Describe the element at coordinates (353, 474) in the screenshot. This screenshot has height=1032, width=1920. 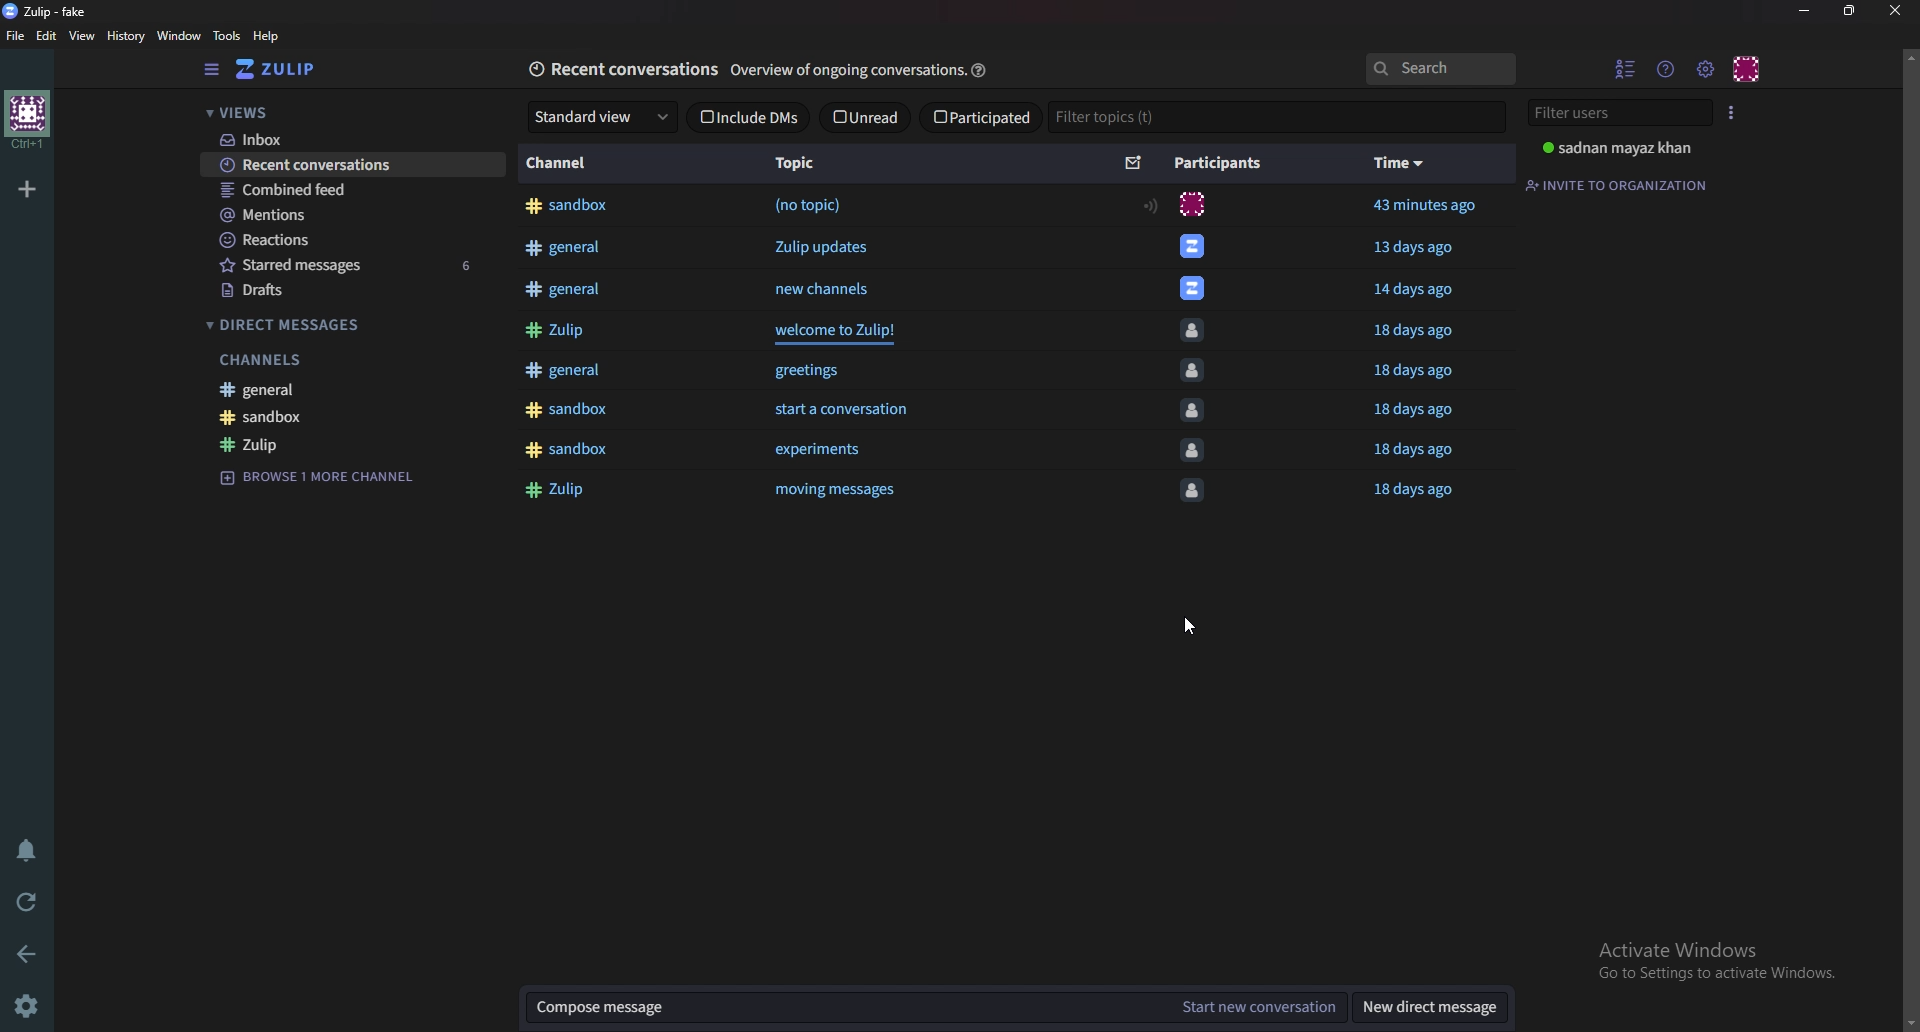
I see `Zulip` at that location.